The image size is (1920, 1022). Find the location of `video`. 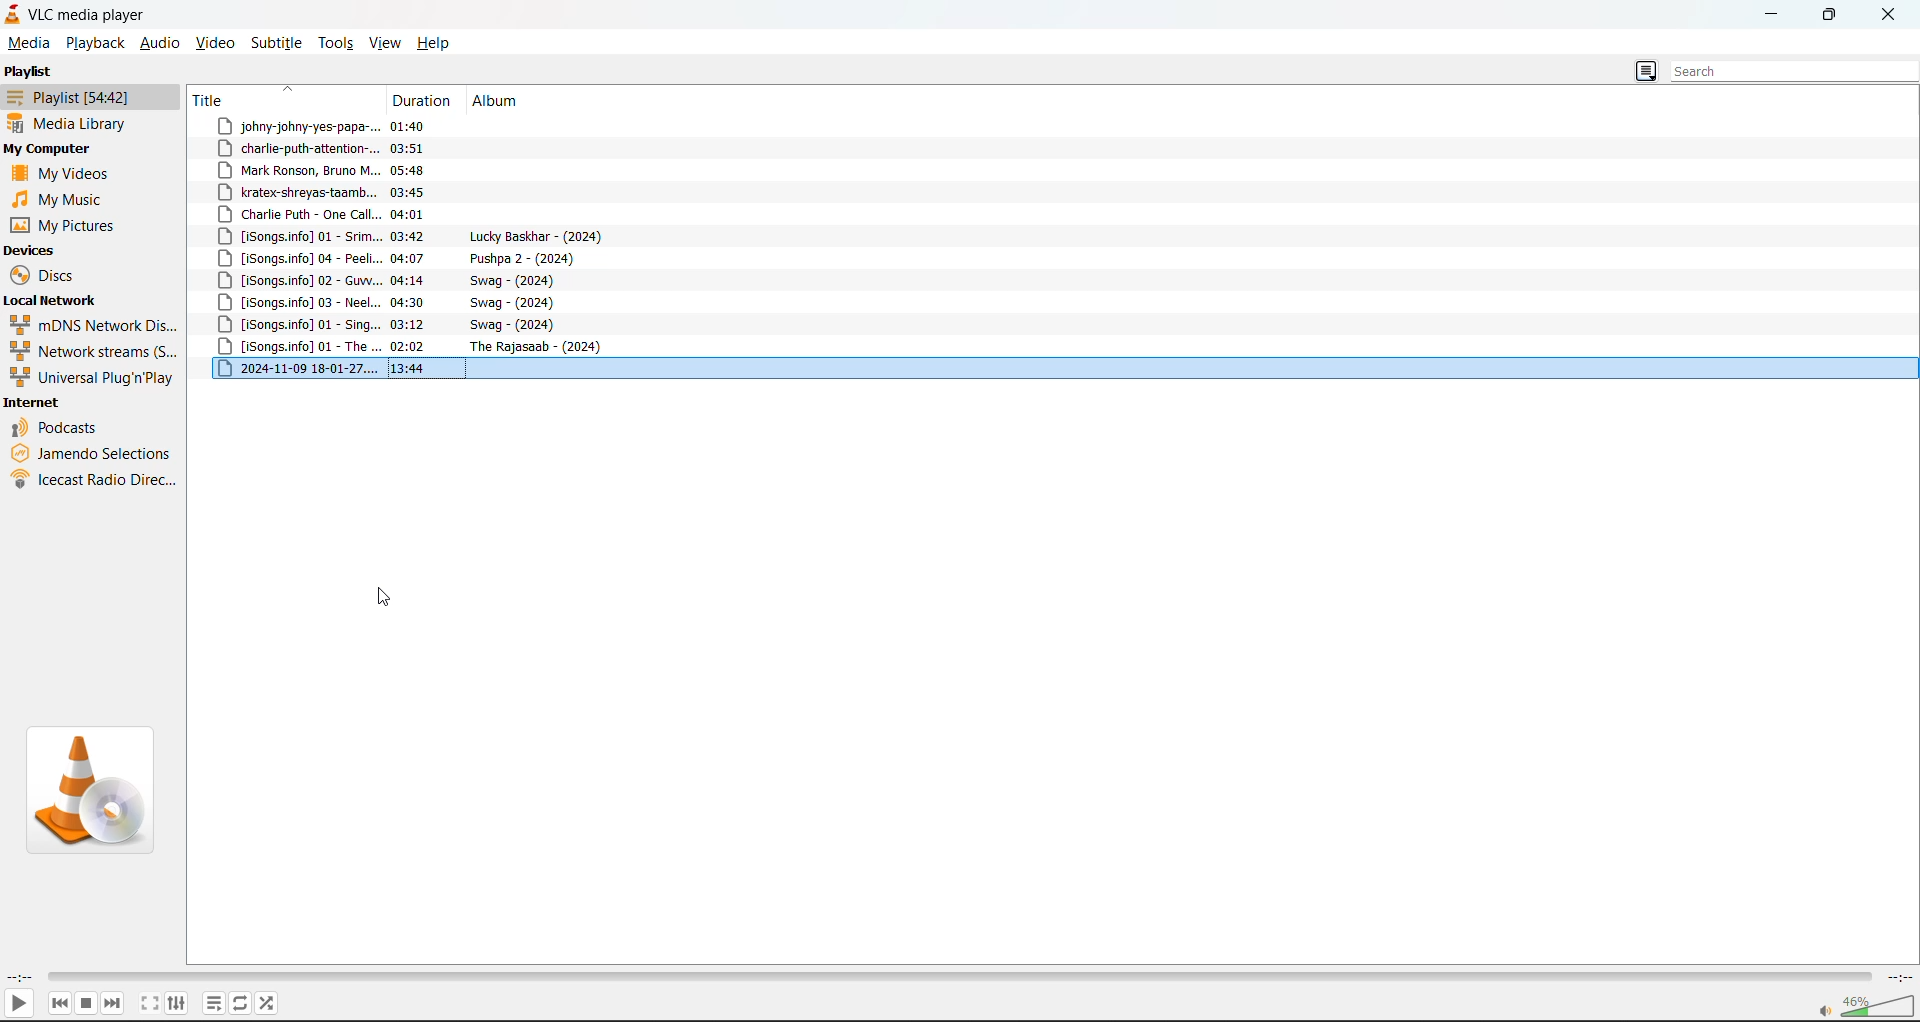

video is located at coordinates (219, 42).